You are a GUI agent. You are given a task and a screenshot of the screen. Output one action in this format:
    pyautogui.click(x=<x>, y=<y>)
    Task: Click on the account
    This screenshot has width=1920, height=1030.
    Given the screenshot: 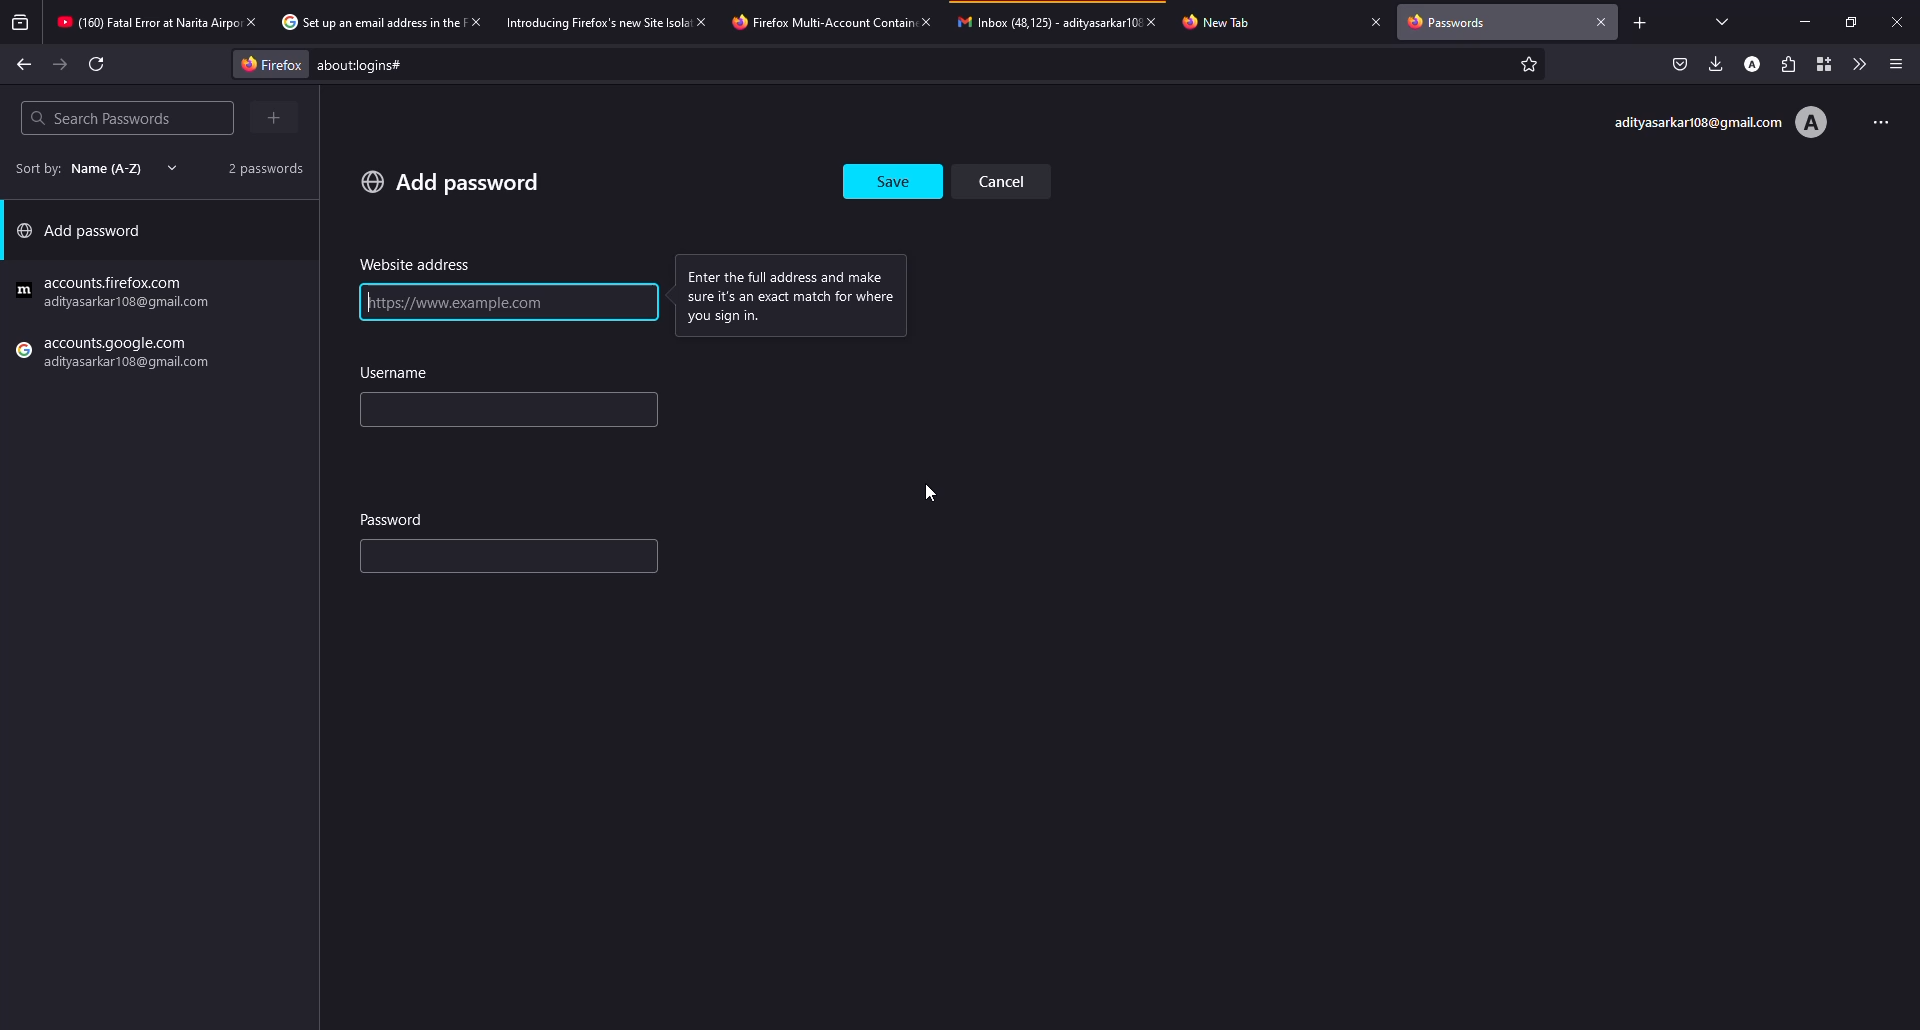 What is the action you would take?
    pyautogui.click(x=1755, y=63)
    